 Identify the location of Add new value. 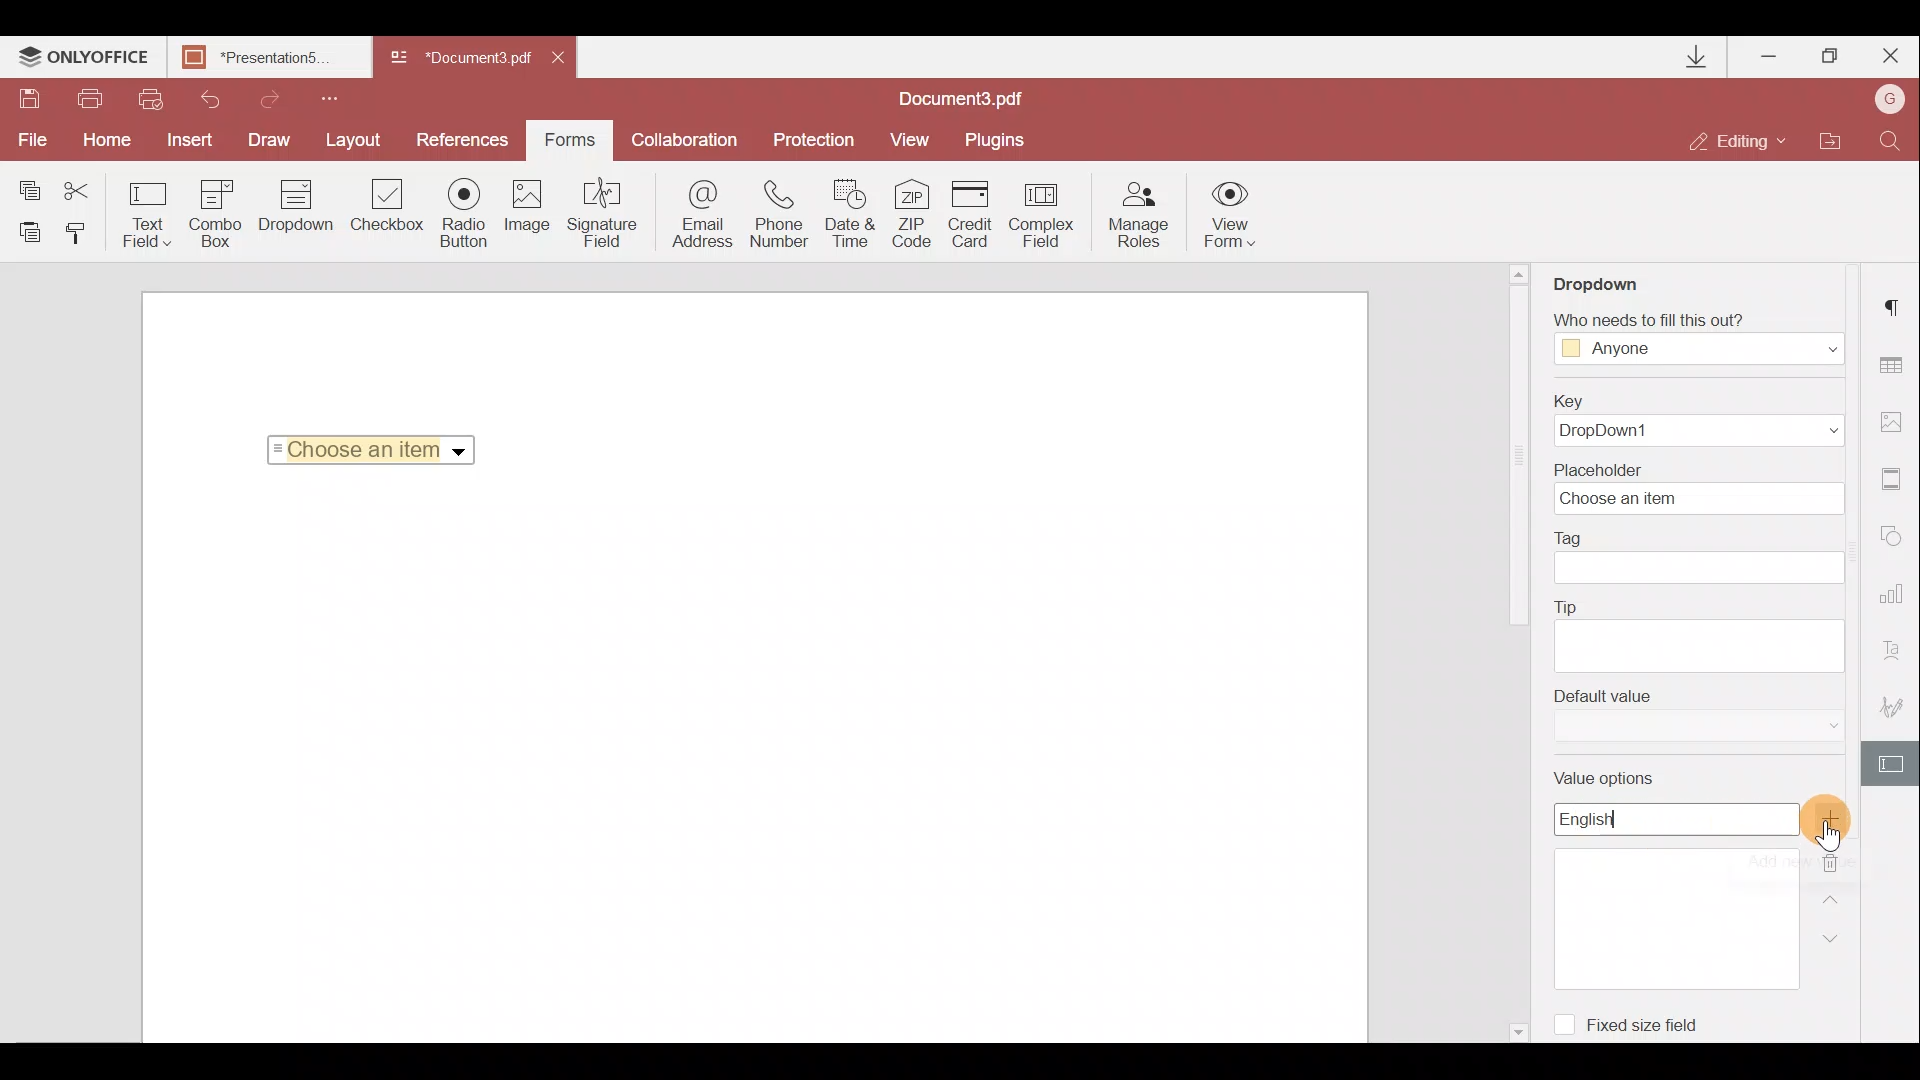
(1838, 819).